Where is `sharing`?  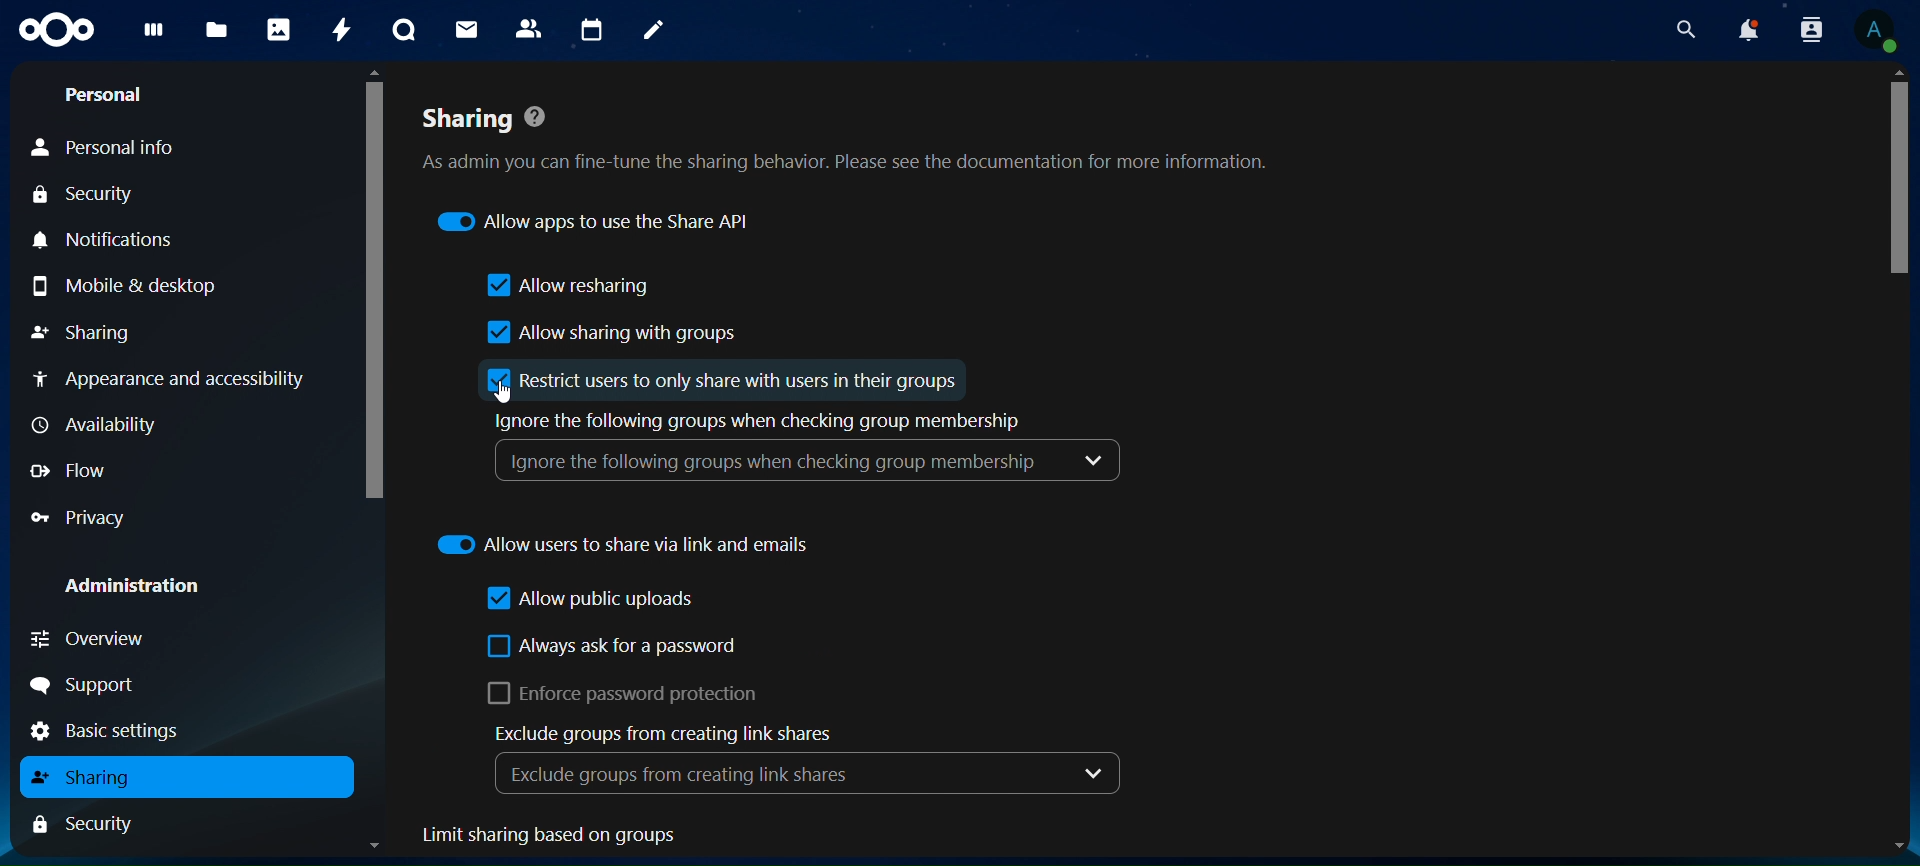 sharing is located at coordinates (91, 332).